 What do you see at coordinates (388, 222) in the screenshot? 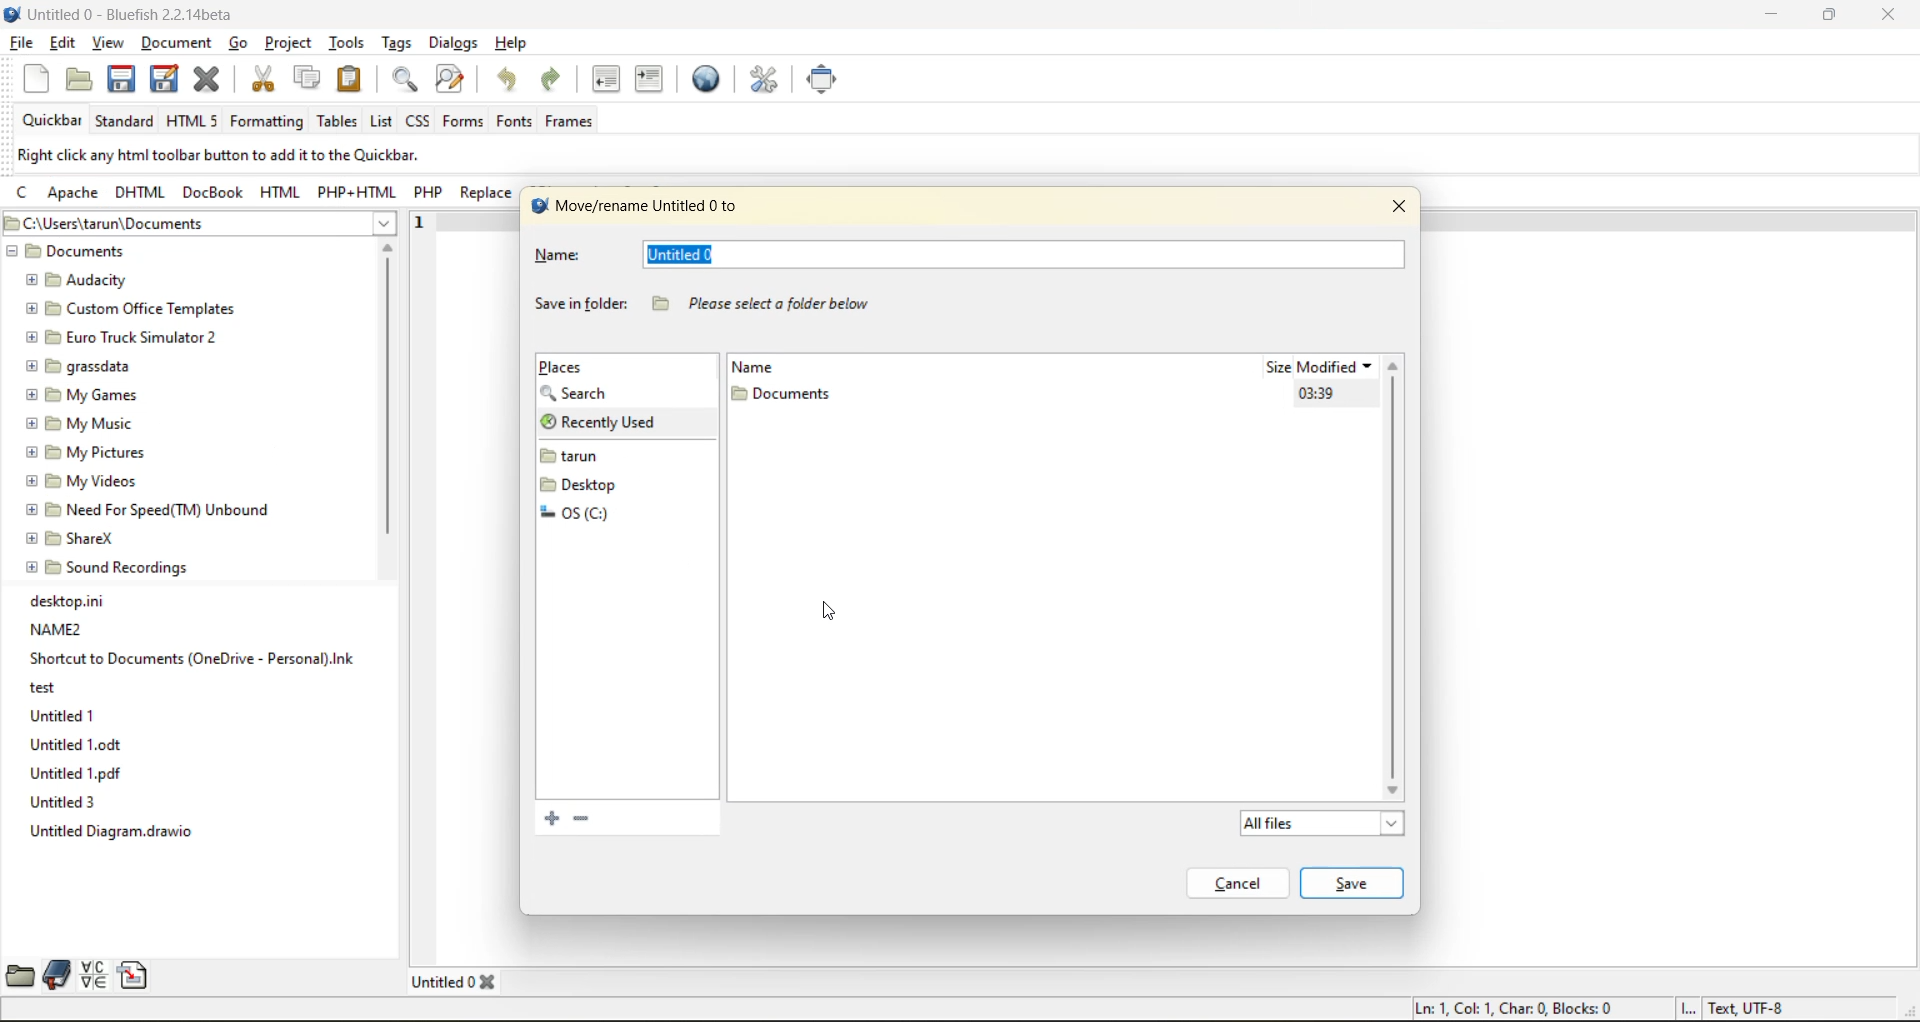
I see `show more` at bounding box center [388, 222].